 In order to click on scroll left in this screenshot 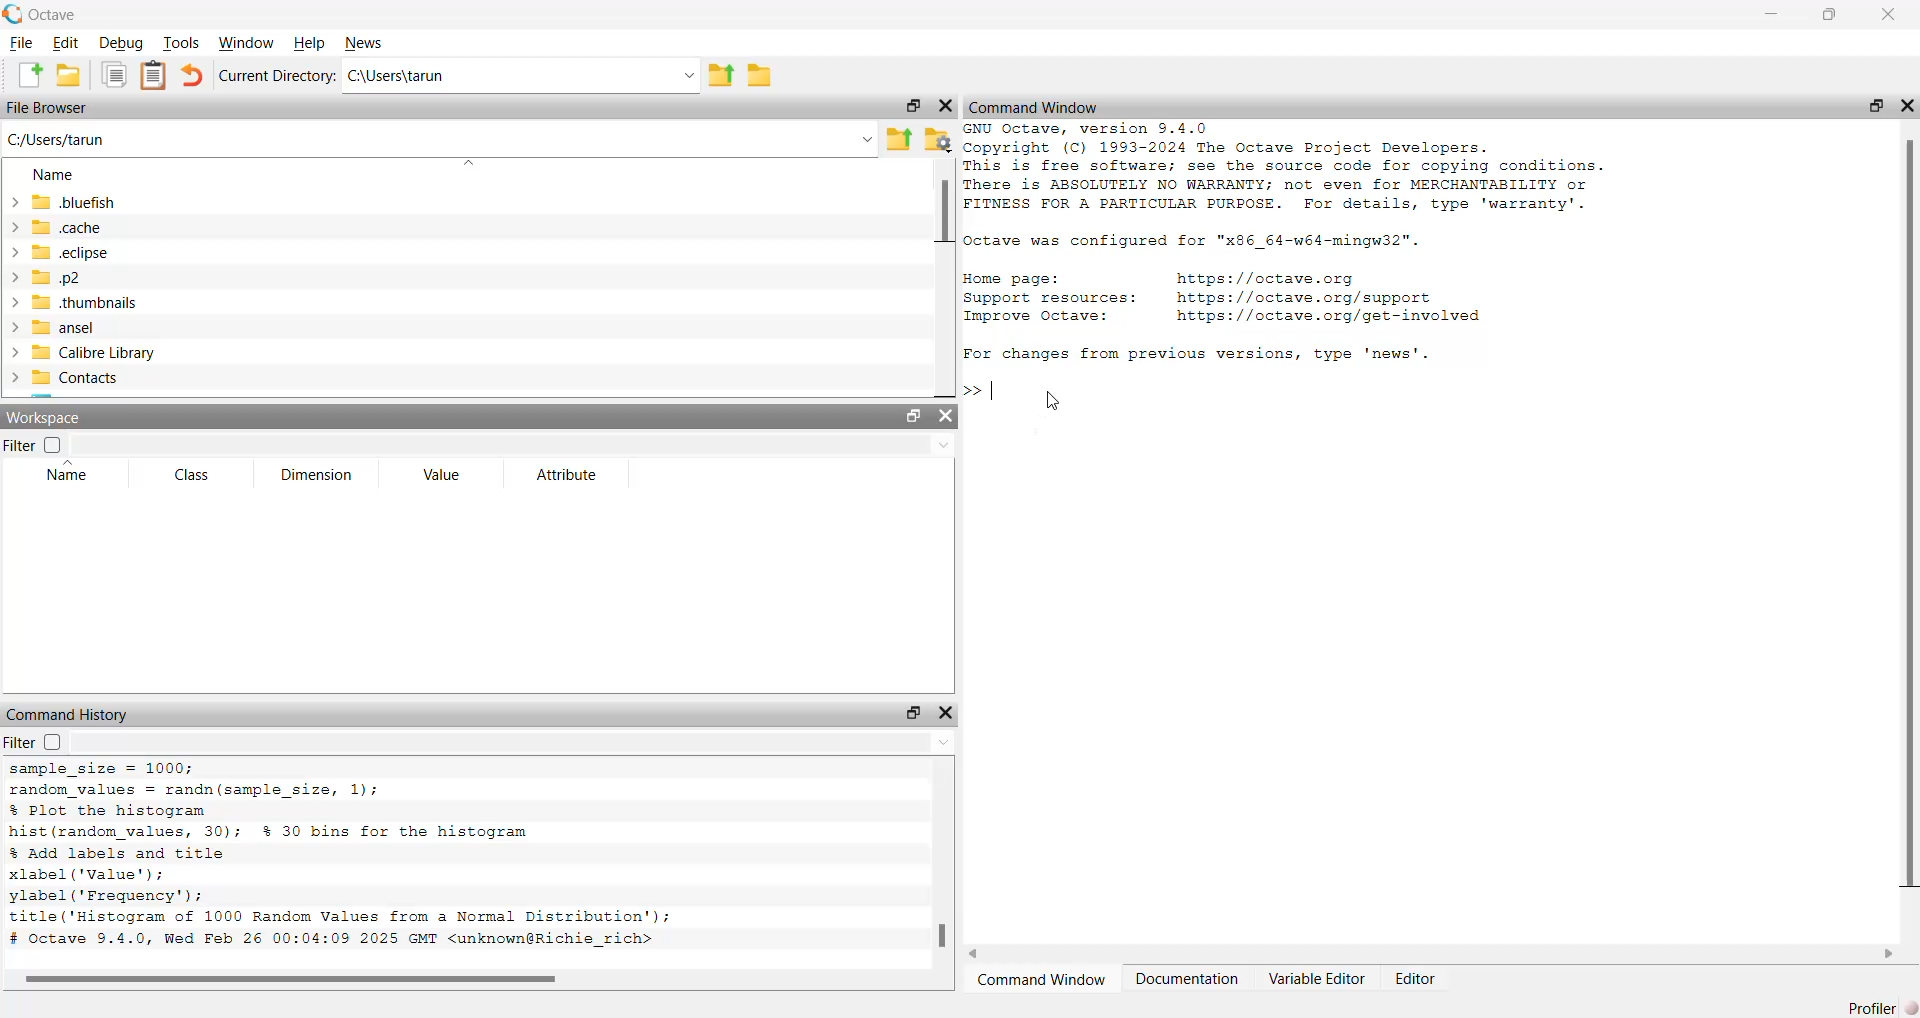, I will do `click(976, 953)`.